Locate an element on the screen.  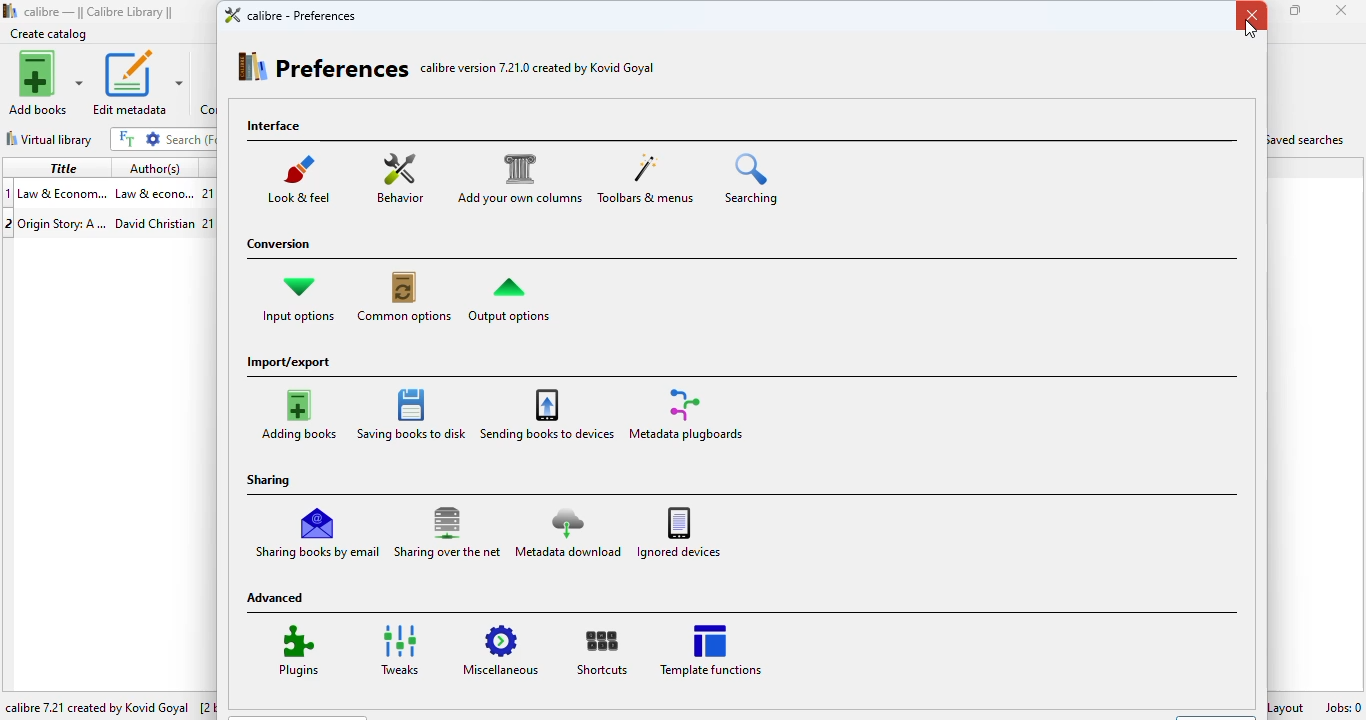
calibre - preferences is located at coordinates (289, 14).